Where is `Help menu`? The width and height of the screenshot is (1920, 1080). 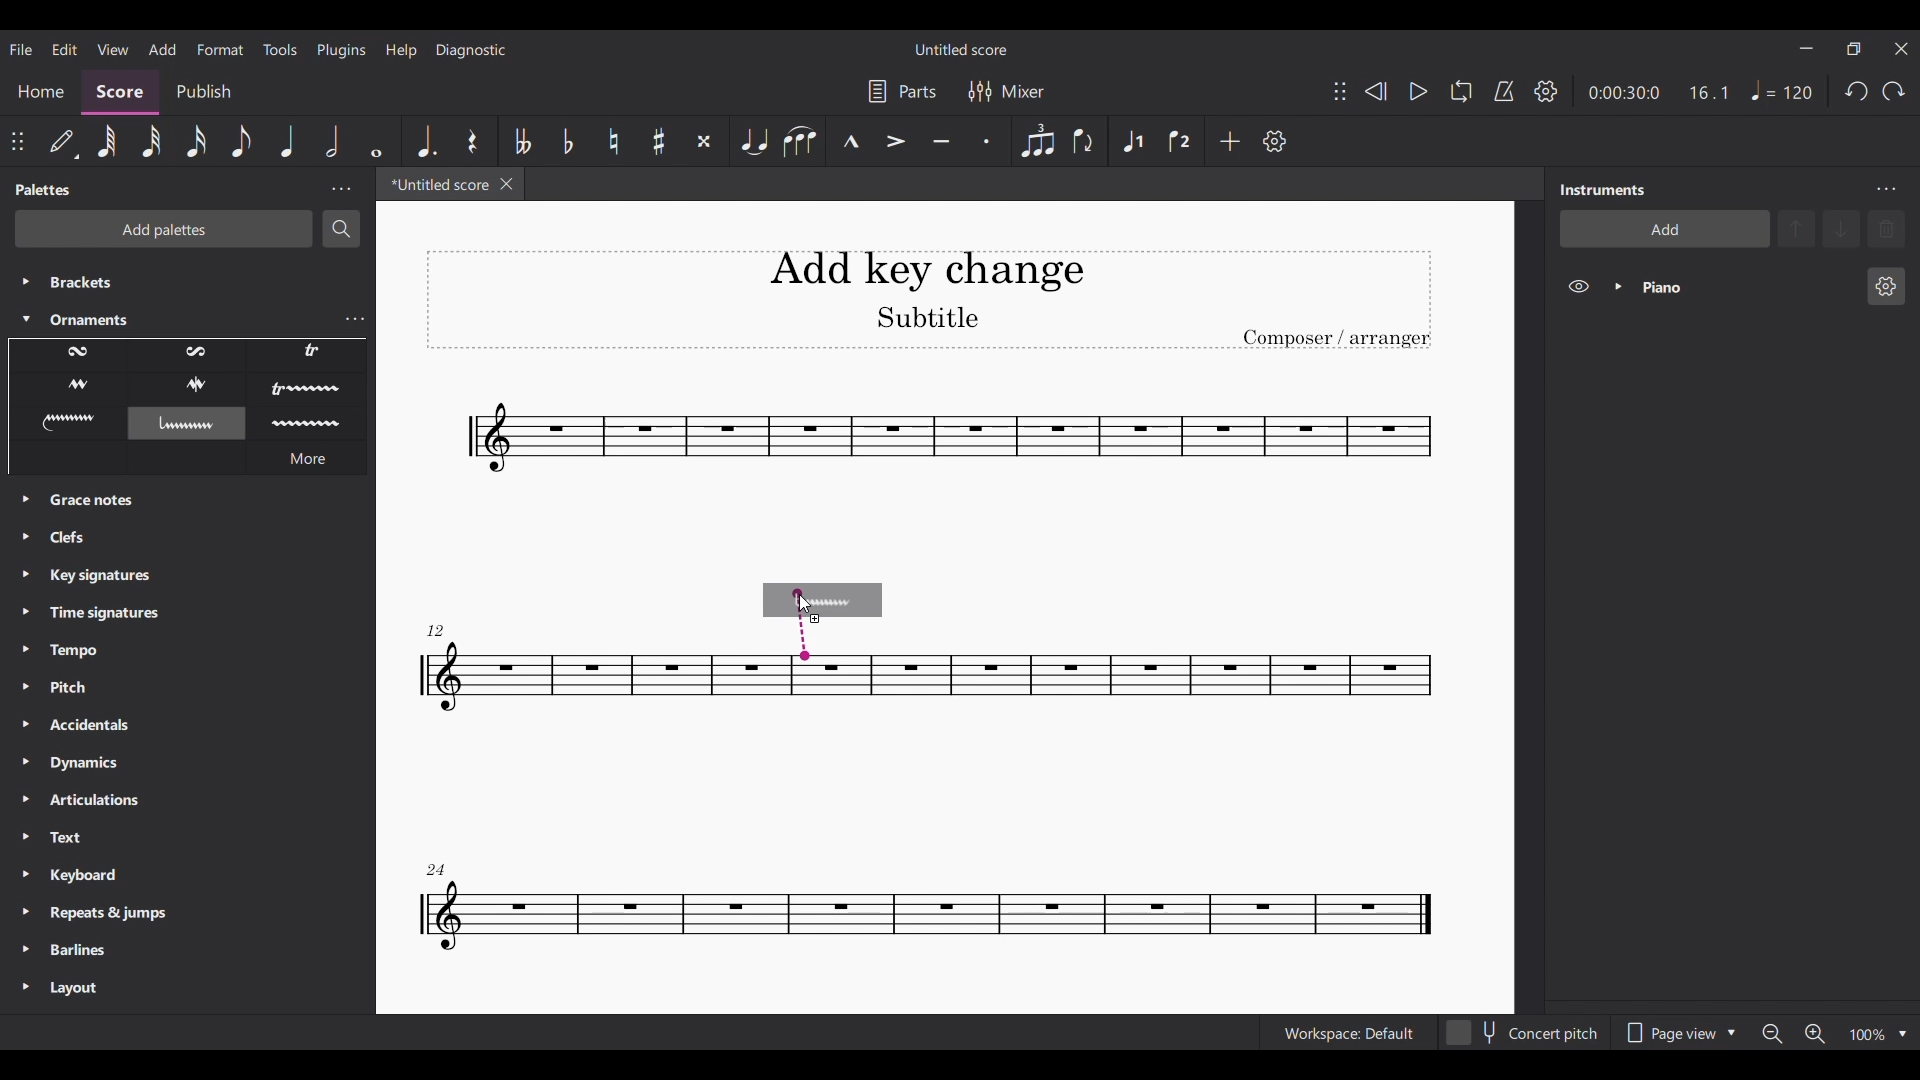 Help menu is located at coordinates (400, 50).